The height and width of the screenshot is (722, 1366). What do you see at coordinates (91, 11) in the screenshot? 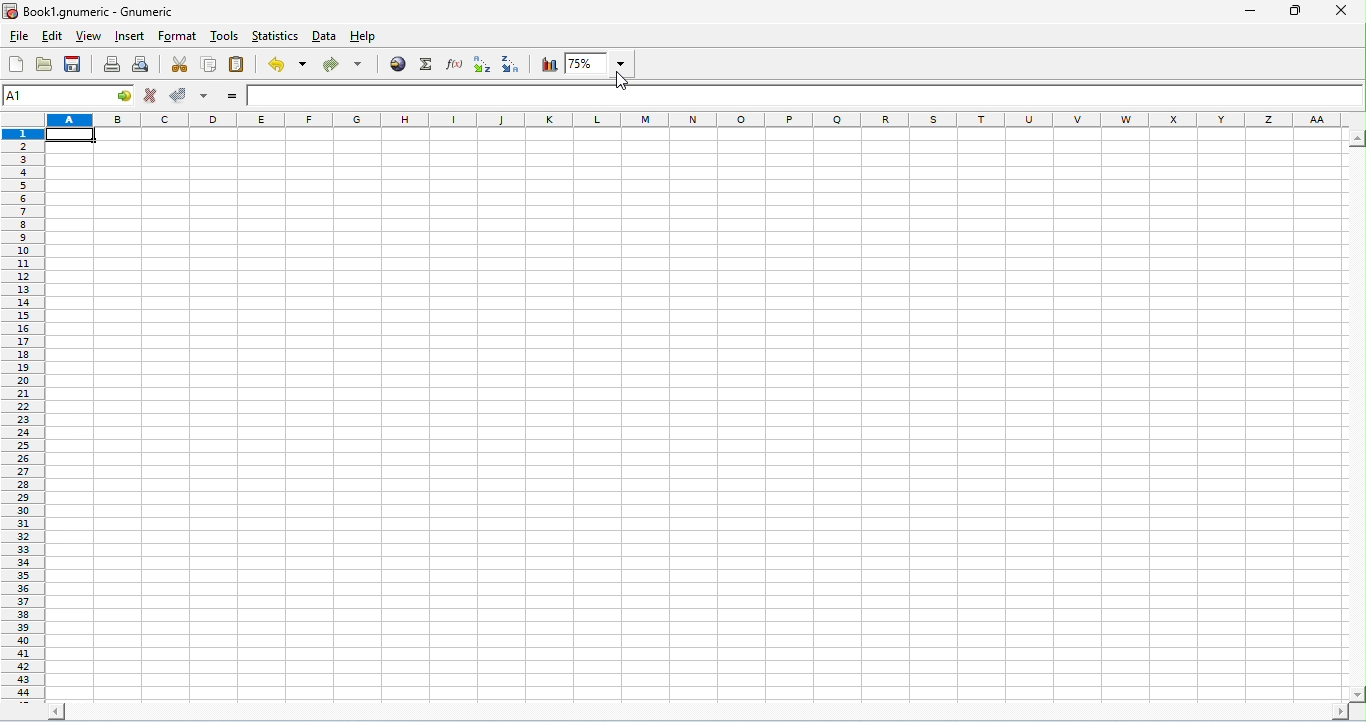
I see `Book1 gnumeric - Gnumeric` at bounding box center [91, 11].